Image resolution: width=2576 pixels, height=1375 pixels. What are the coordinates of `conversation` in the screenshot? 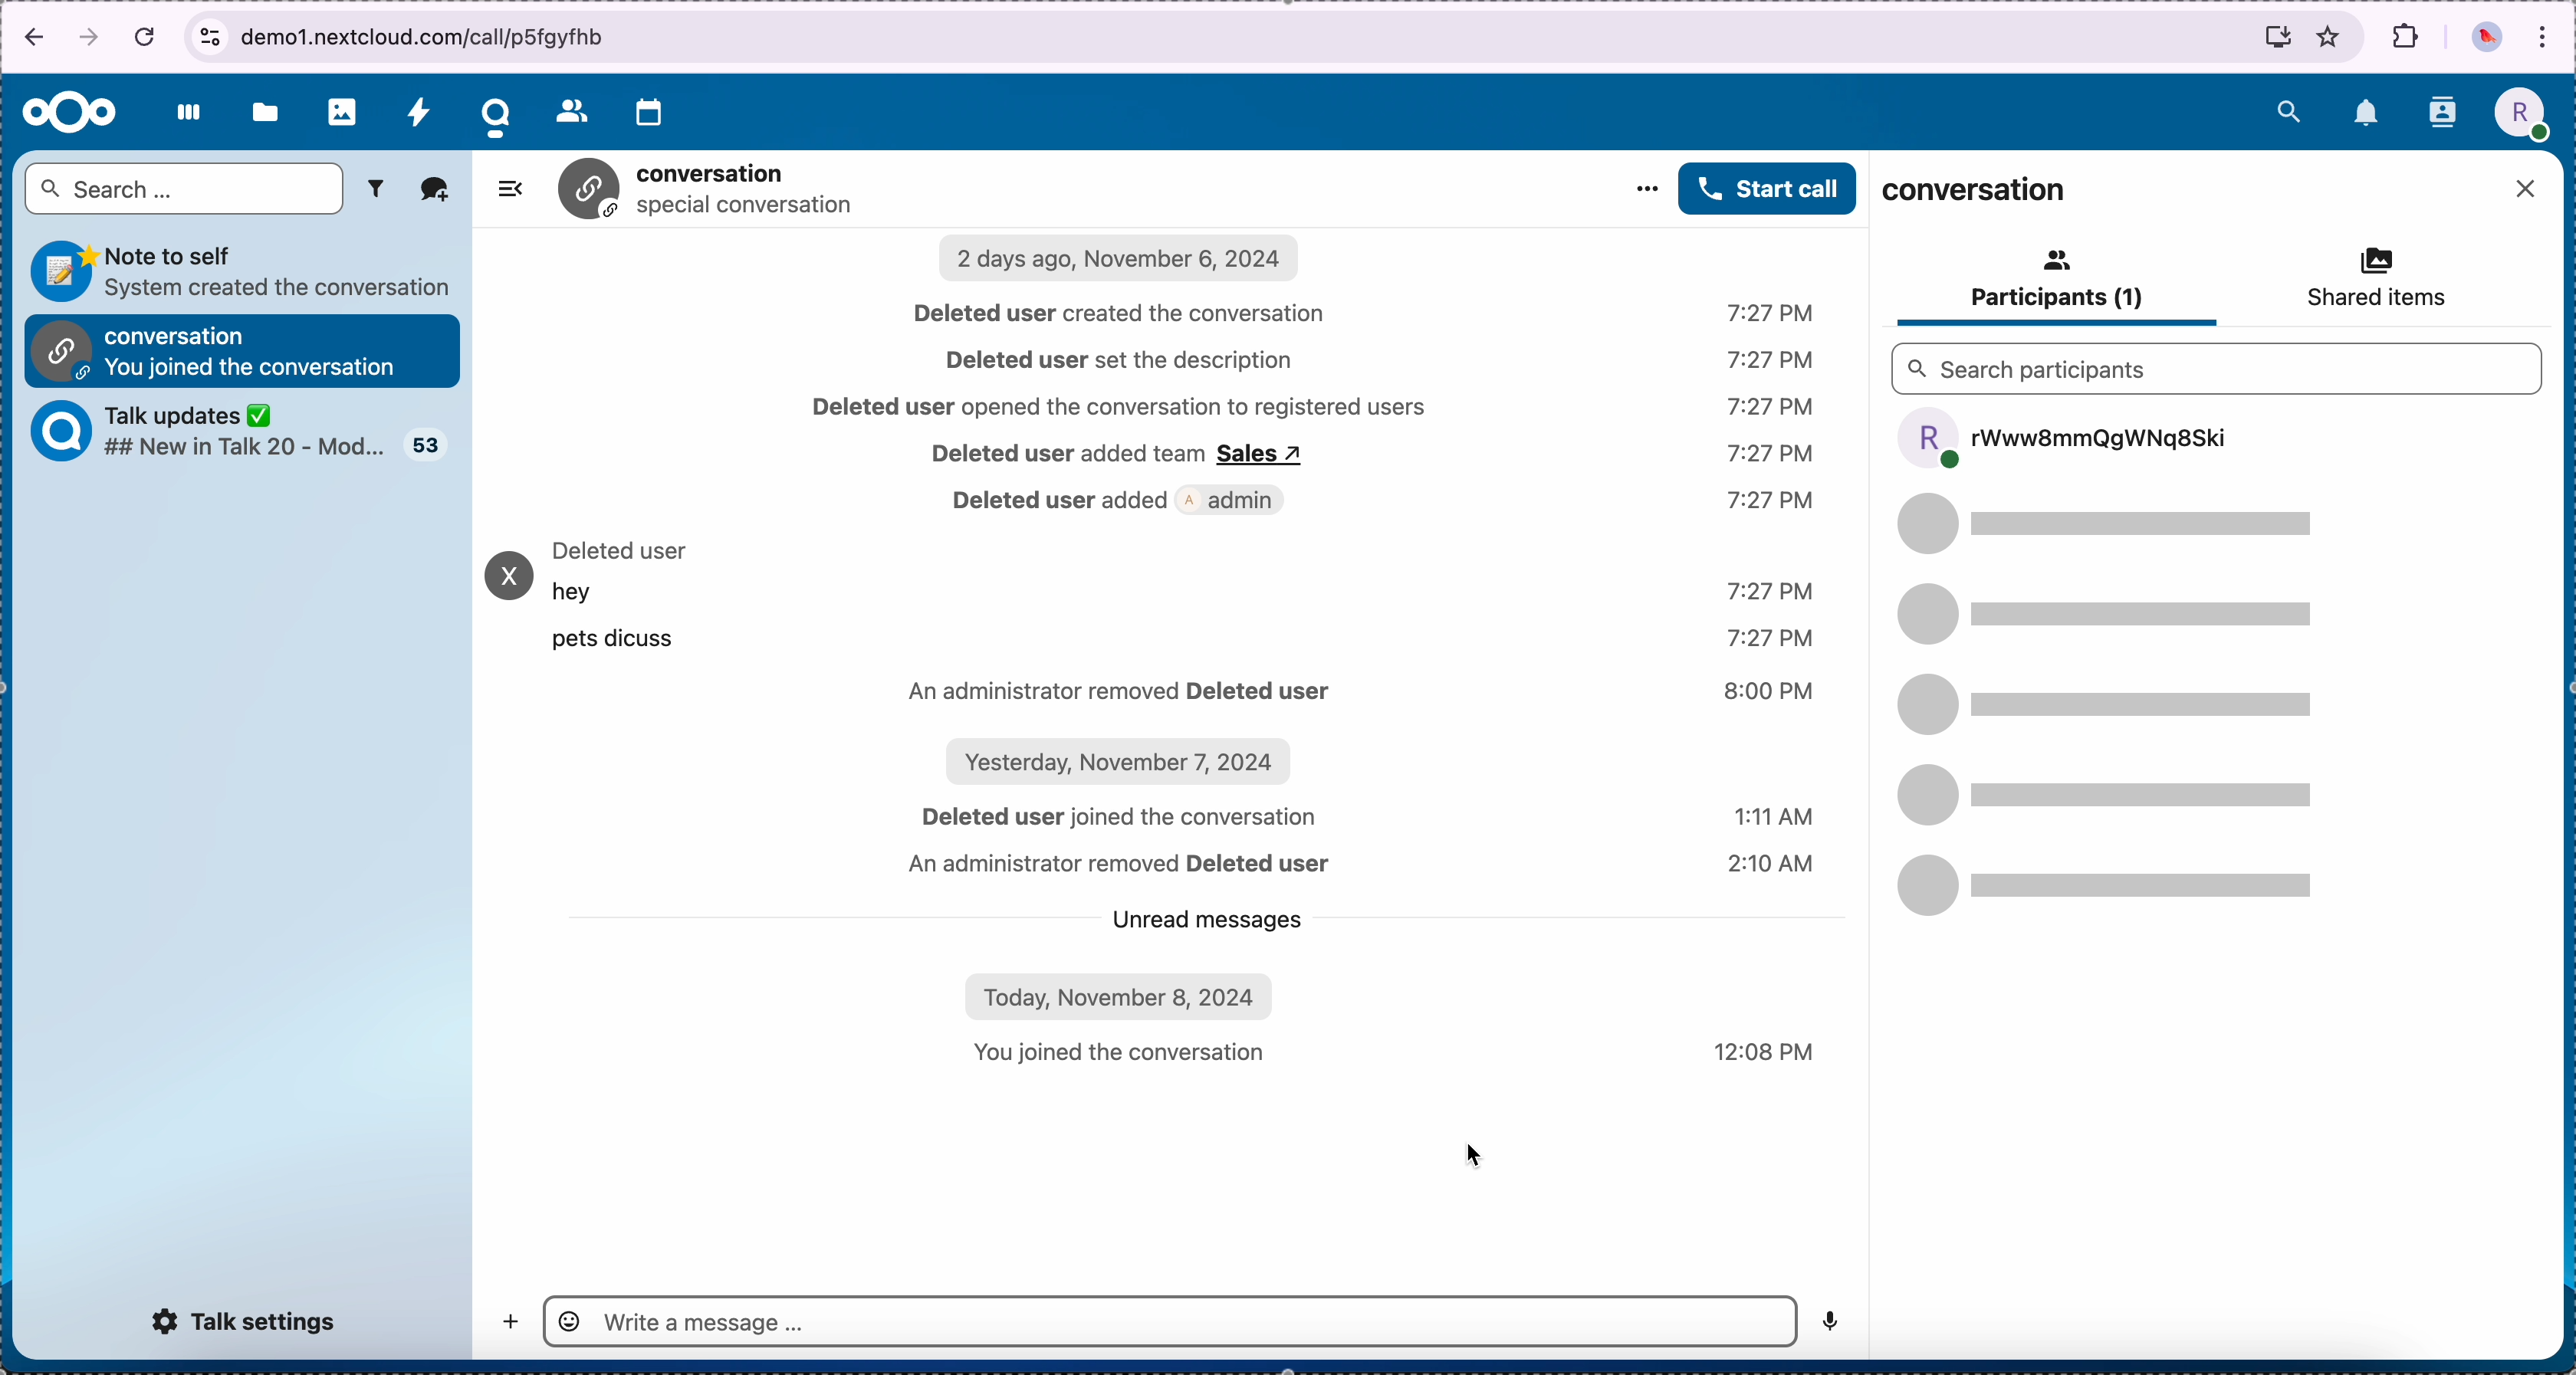 It's located at (1977, 192).